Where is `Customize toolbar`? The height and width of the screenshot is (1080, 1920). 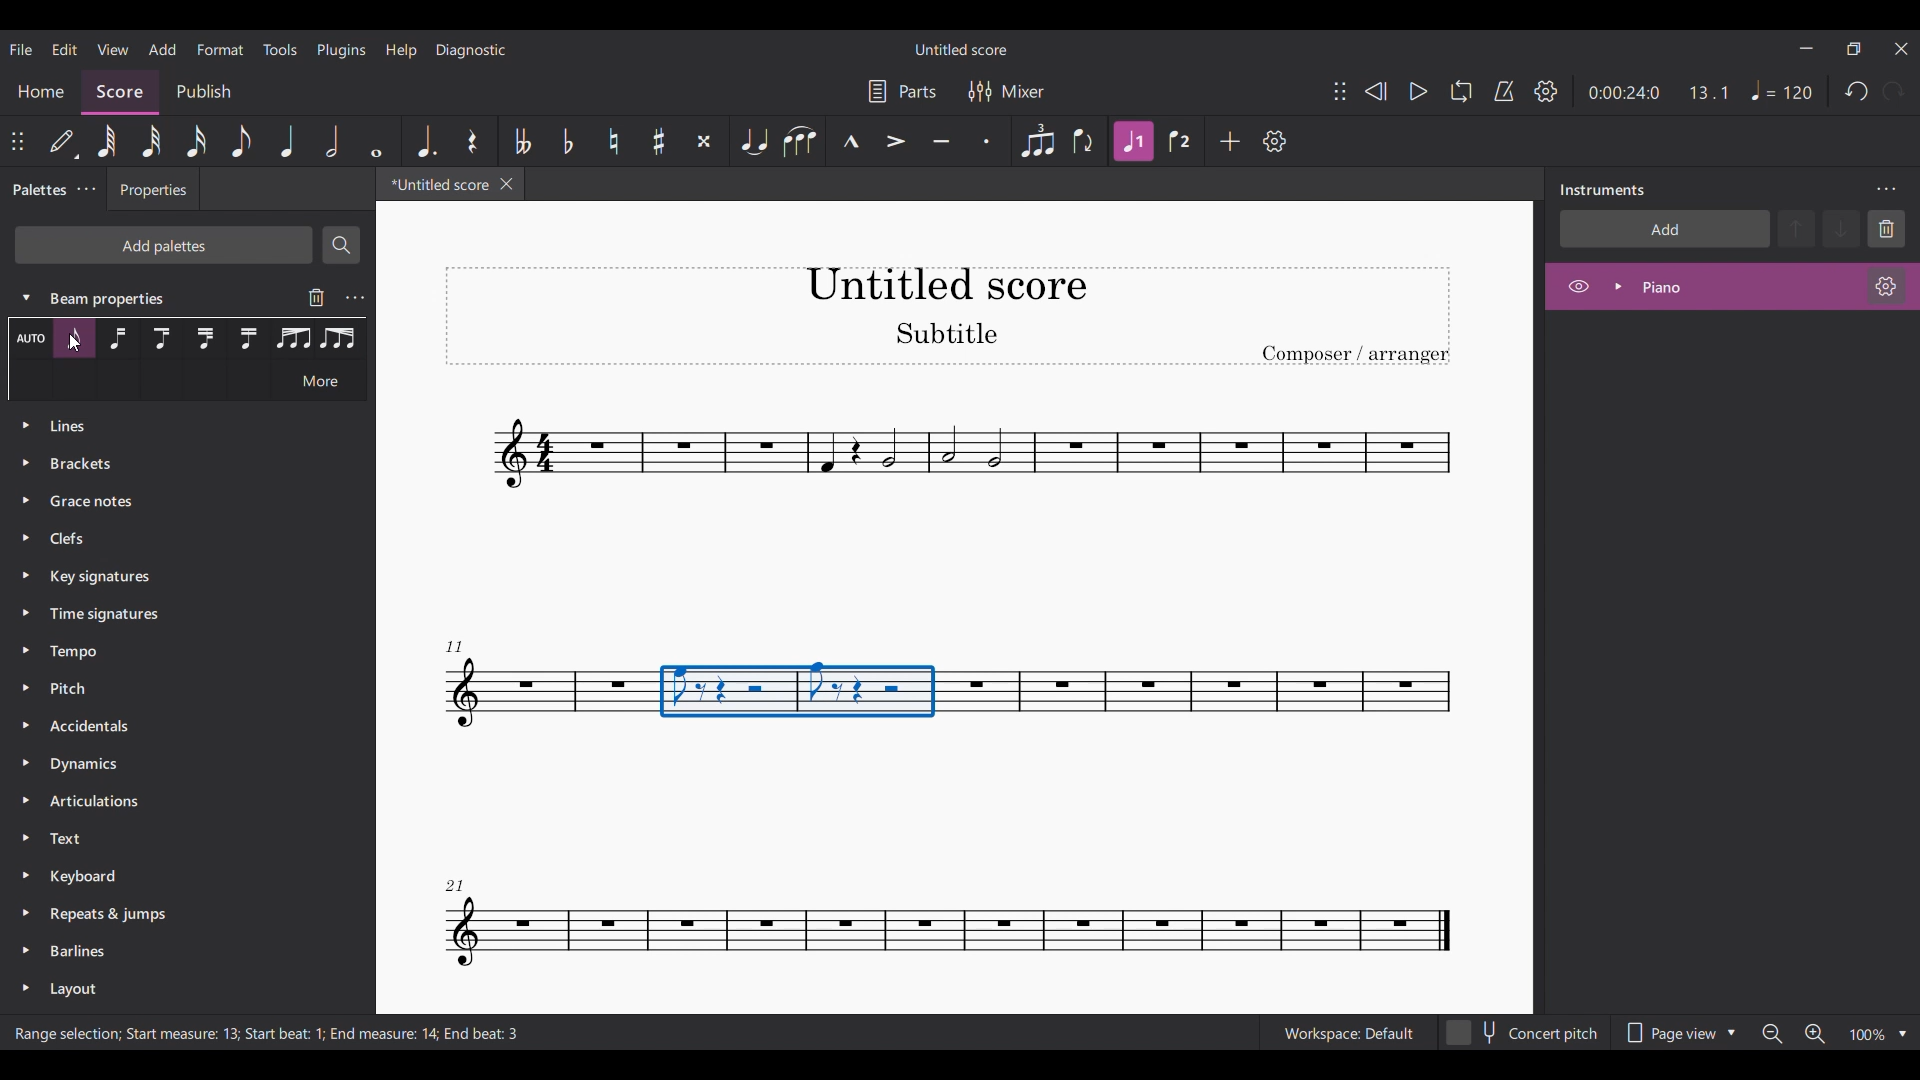 Customize toolbar is located at coordinates (1274, 142).